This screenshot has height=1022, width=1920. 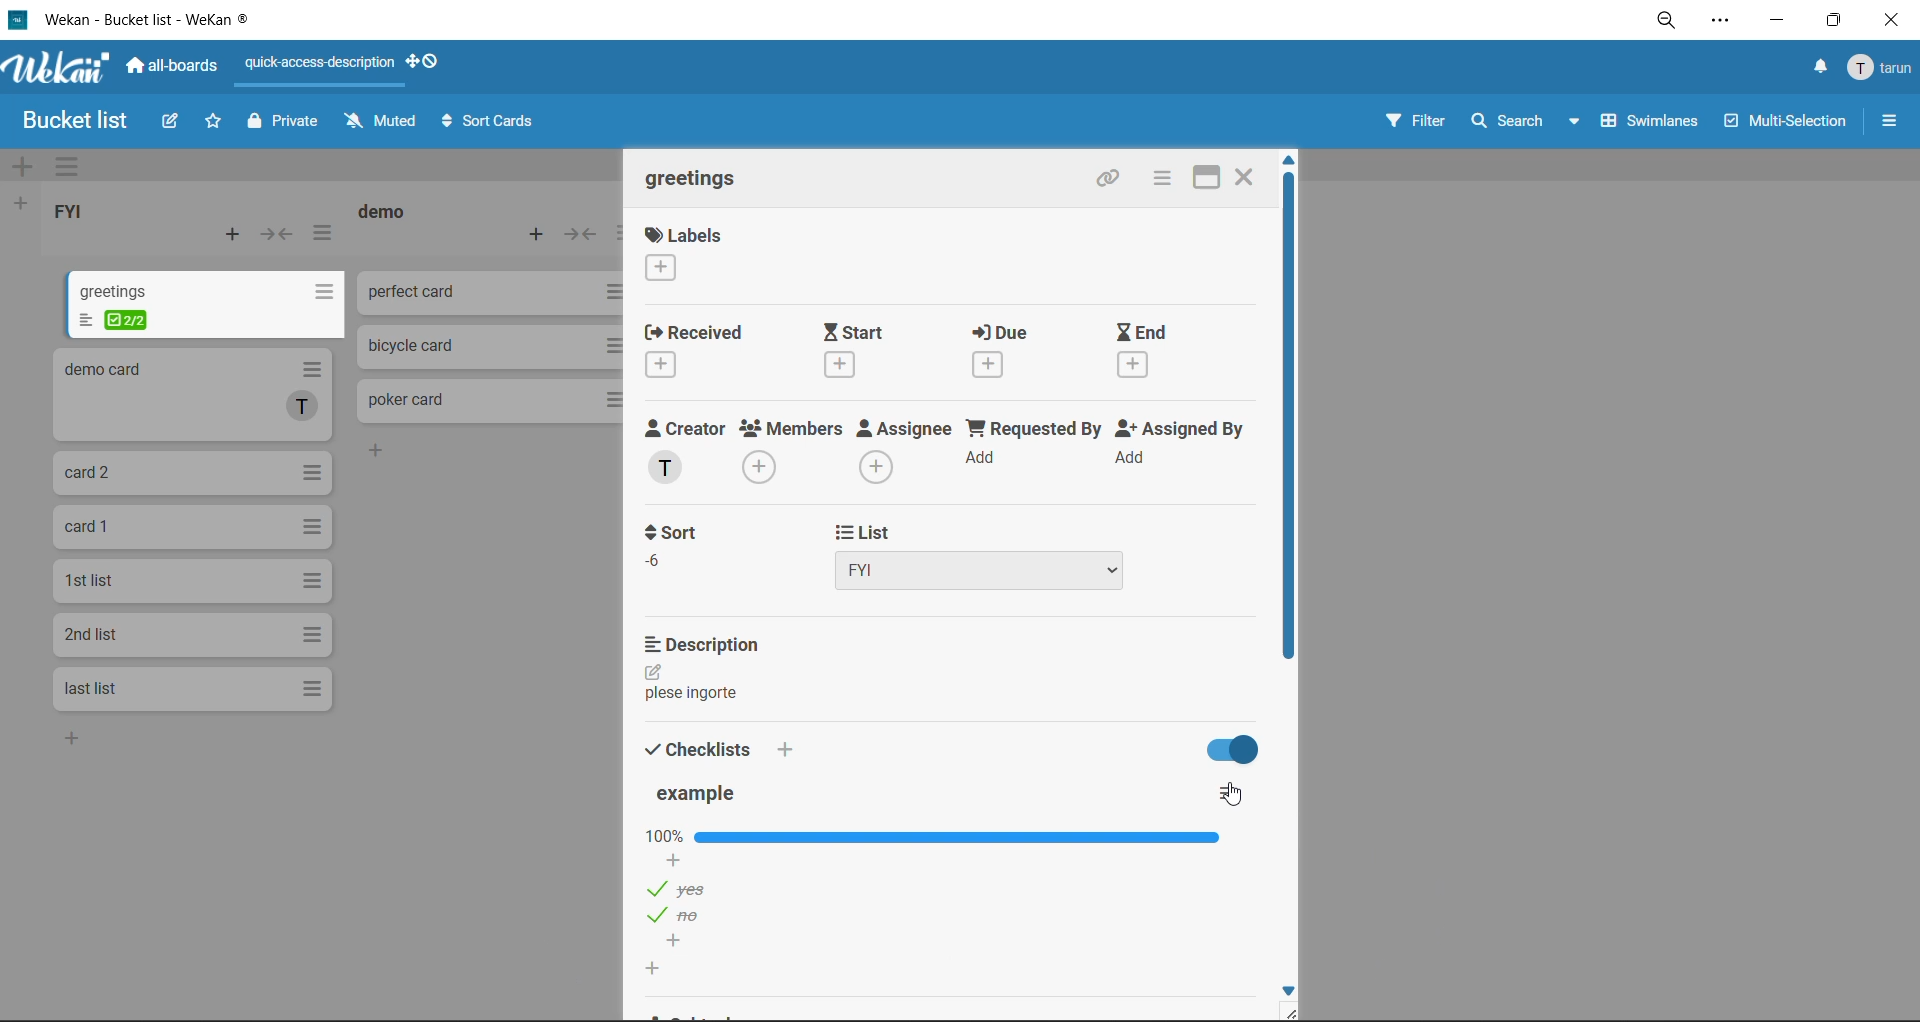 What do you see at coordinates (277, 234) in the screenshot?
I see `collapse` at bounding box center [277, 234].